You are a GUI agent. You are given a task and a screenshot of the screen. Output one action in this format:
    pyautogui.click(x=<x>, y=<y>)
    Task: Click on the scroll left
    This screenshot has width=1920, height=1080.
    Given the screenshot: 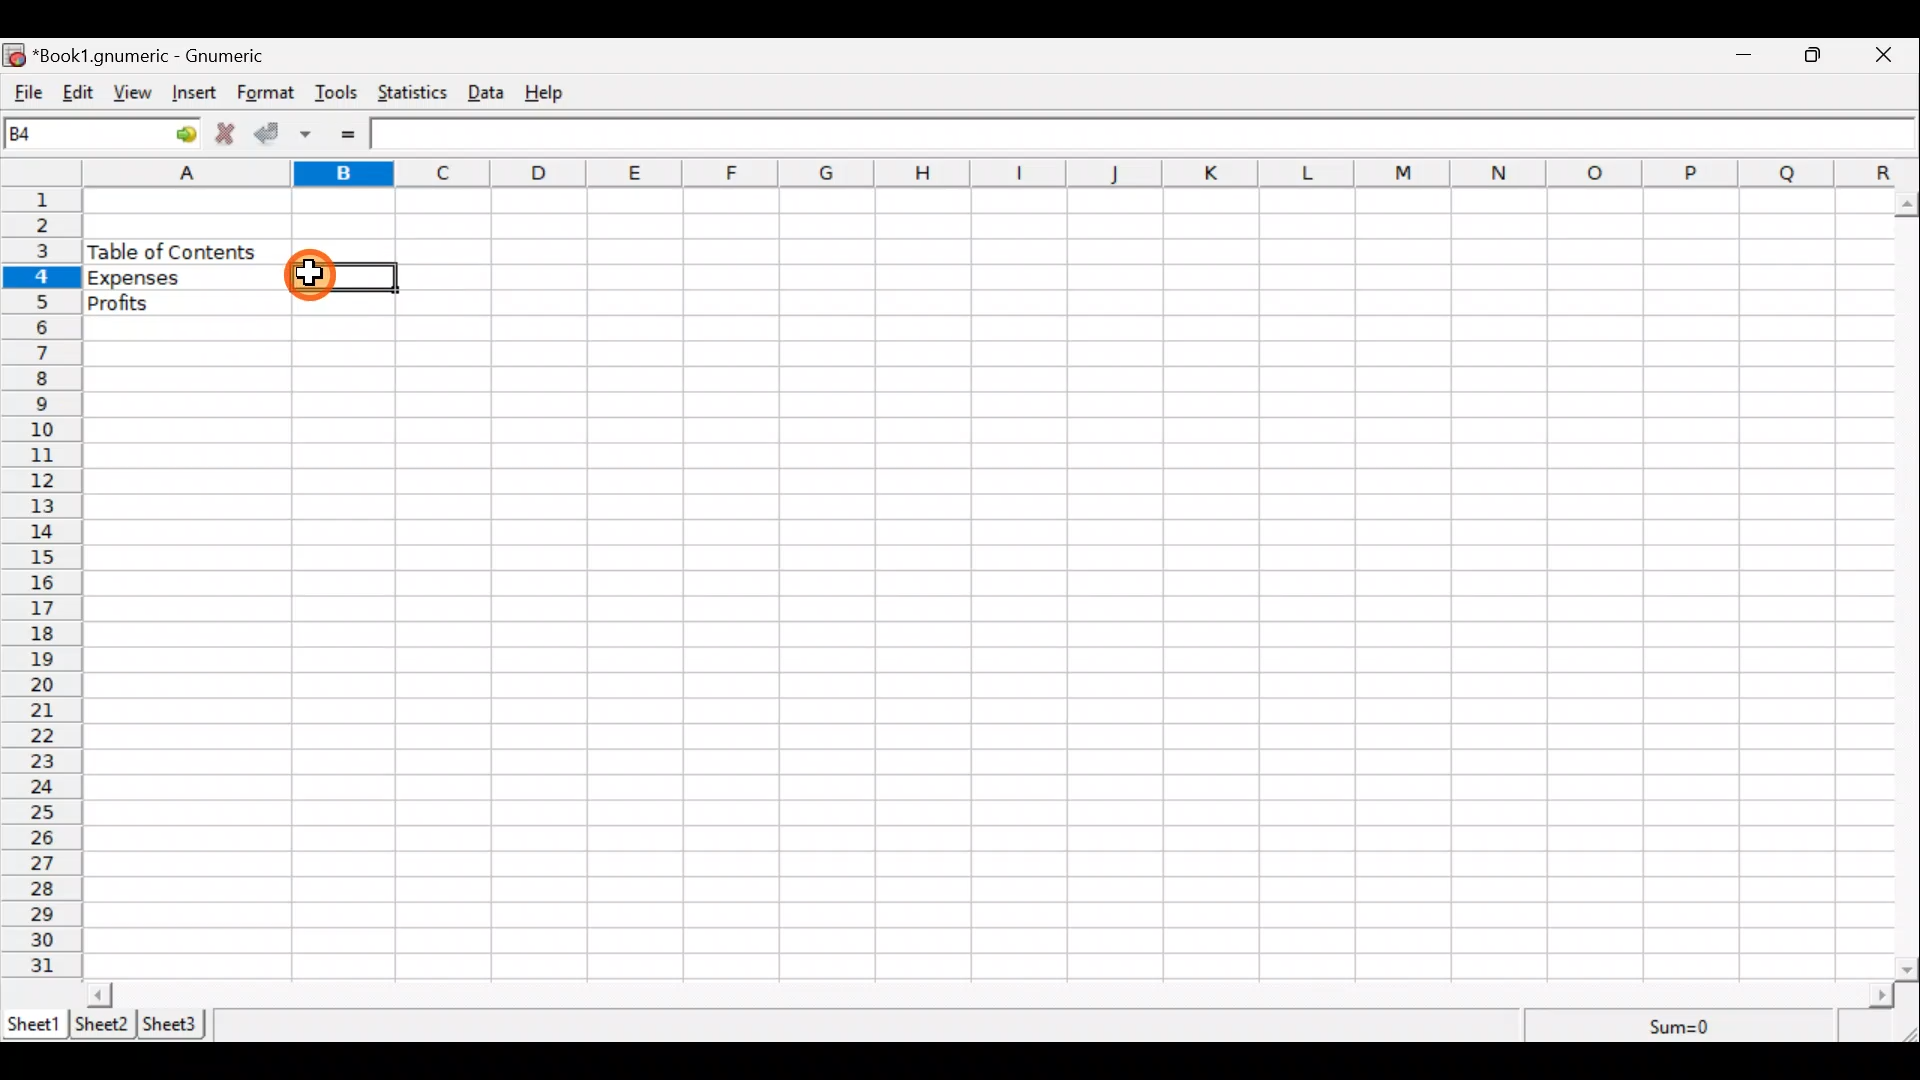 What is the action you would take?
    pyautogui.click(x=99, y=994)
    